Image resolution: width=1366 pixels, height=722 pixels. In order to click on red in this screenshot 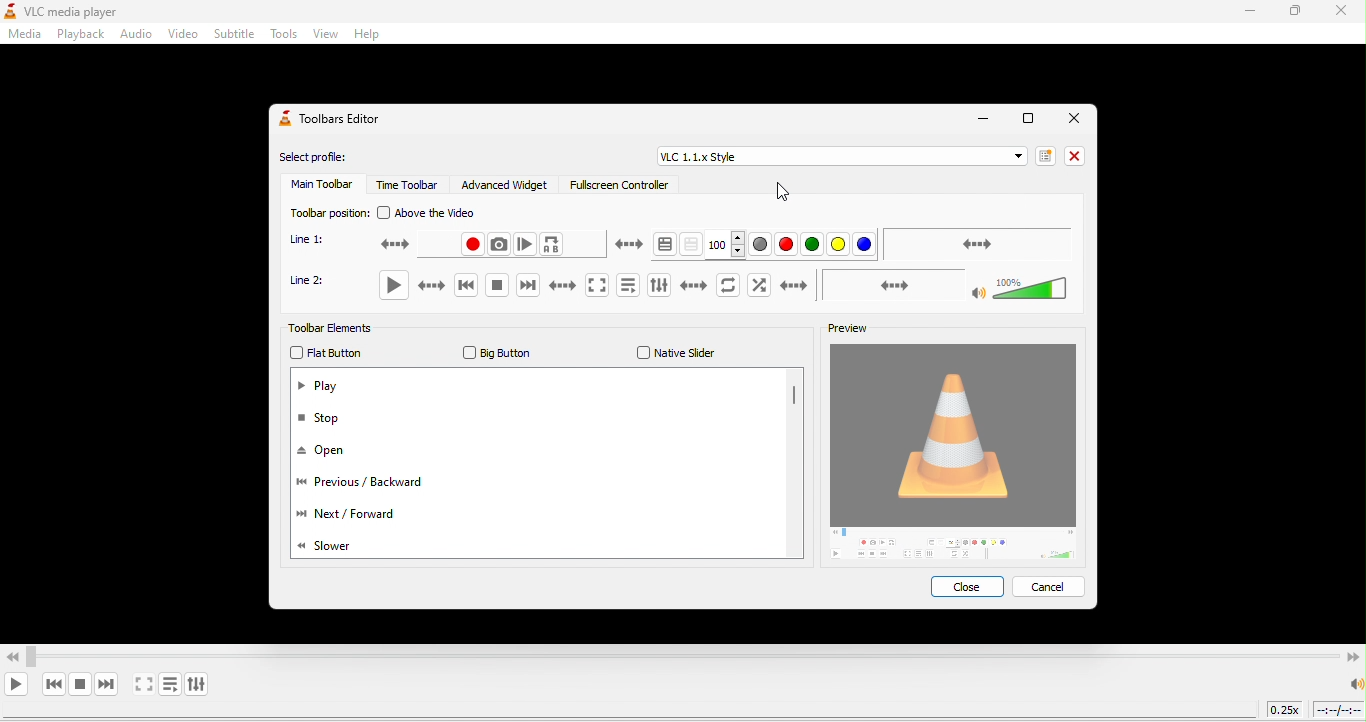, I will do `click(788, 245)`.